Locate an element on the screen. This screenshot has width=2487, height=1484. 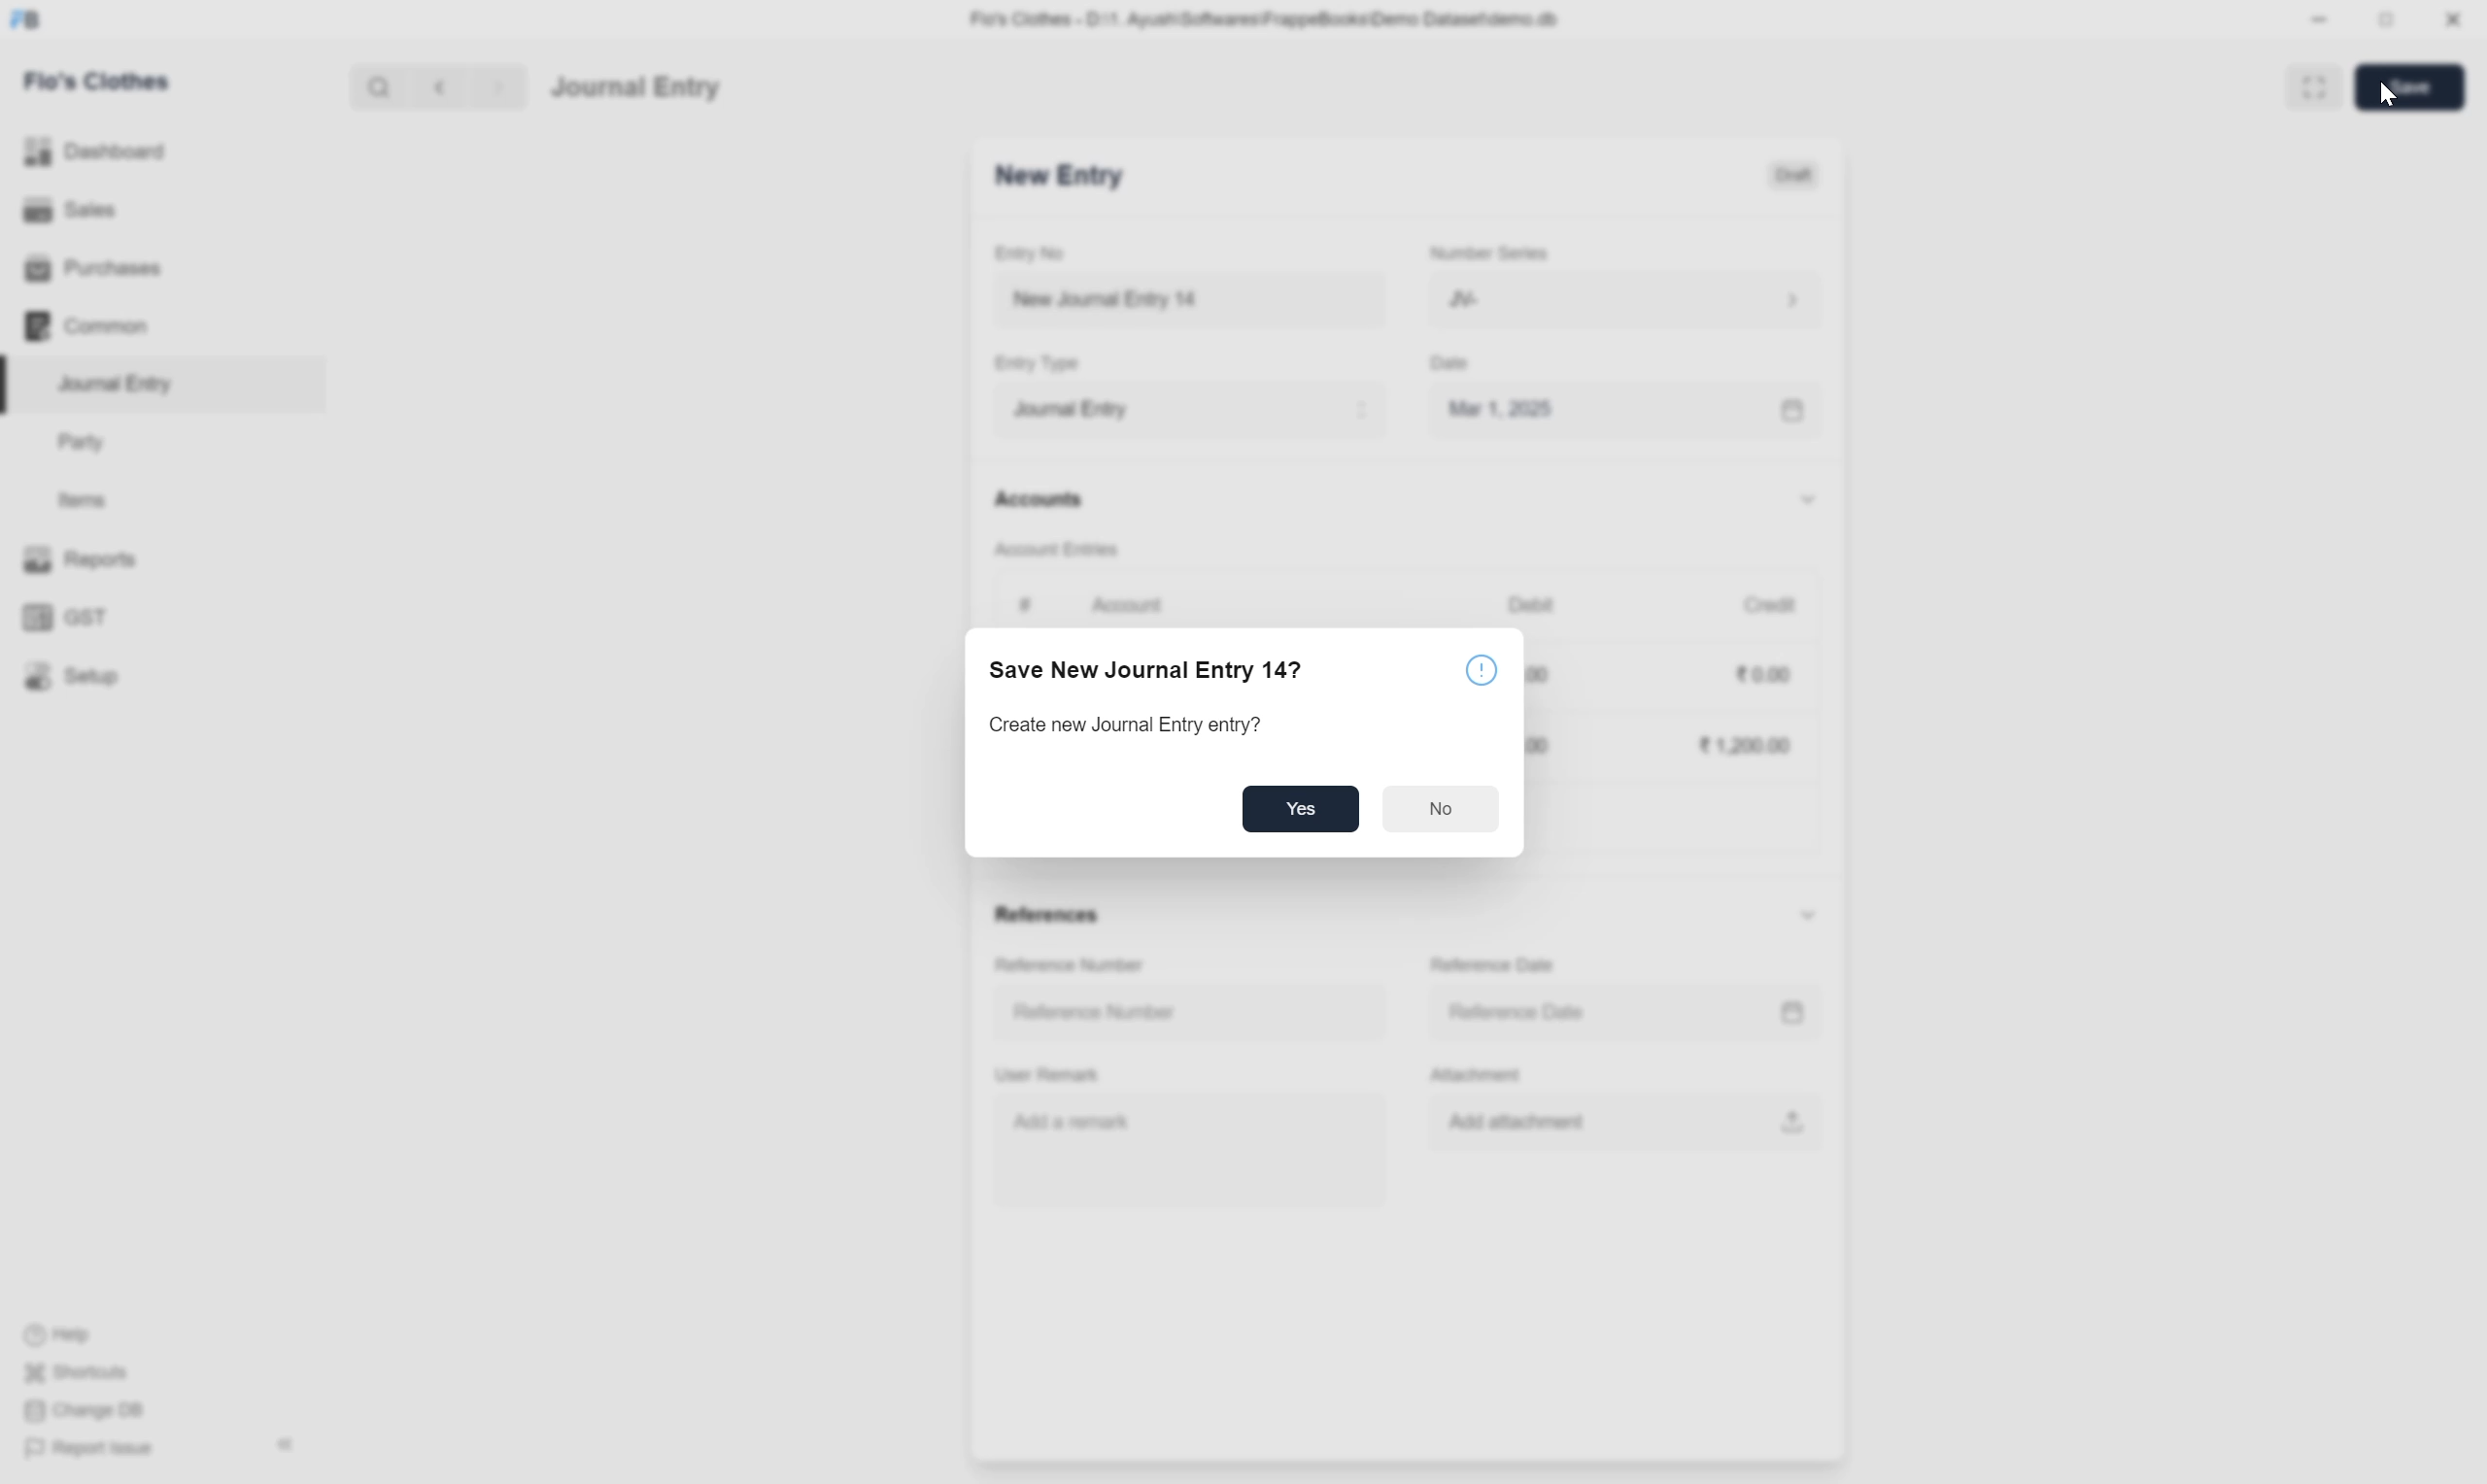
Dashboard is located at coordinates (97, 150).